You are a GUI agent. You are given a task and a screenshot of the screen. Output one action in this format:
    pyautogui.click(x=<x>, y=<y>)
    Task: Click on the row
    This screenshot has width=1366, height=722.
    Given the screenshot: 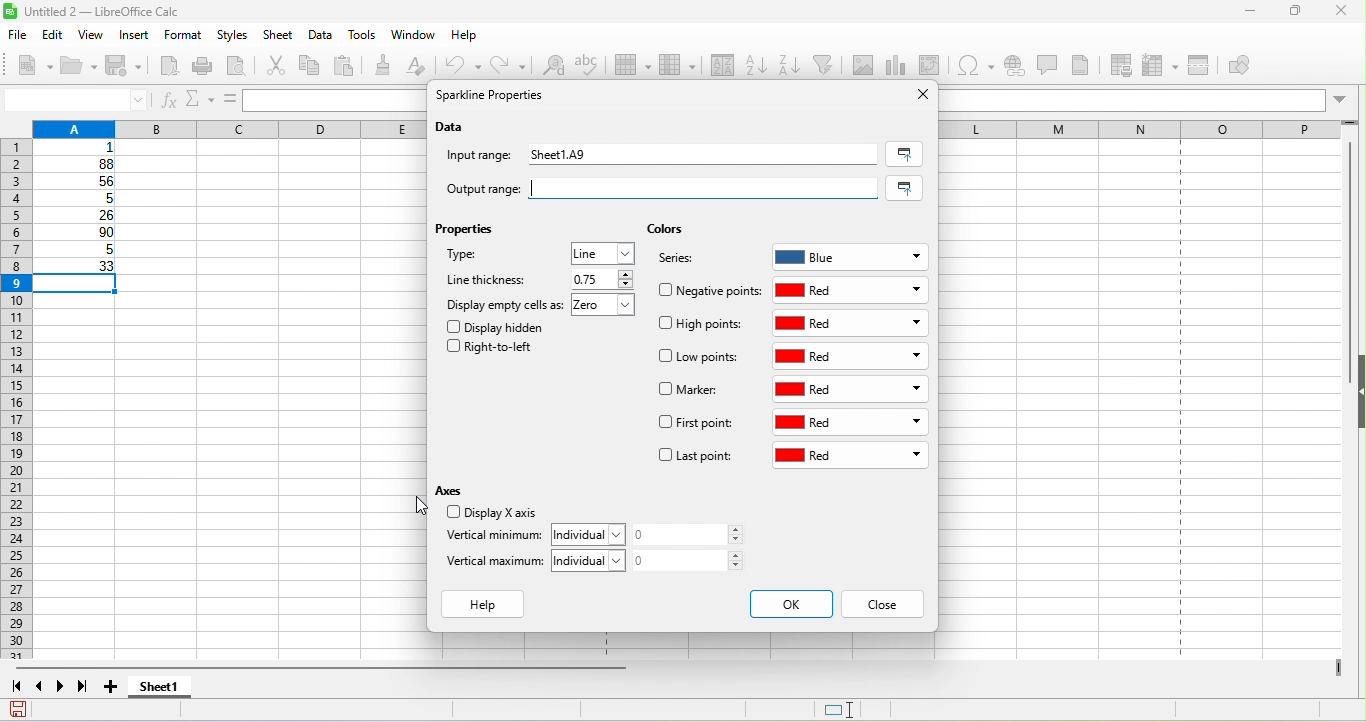 What is the action you would take?
    pyautogui.click(x=635, y=67)
    